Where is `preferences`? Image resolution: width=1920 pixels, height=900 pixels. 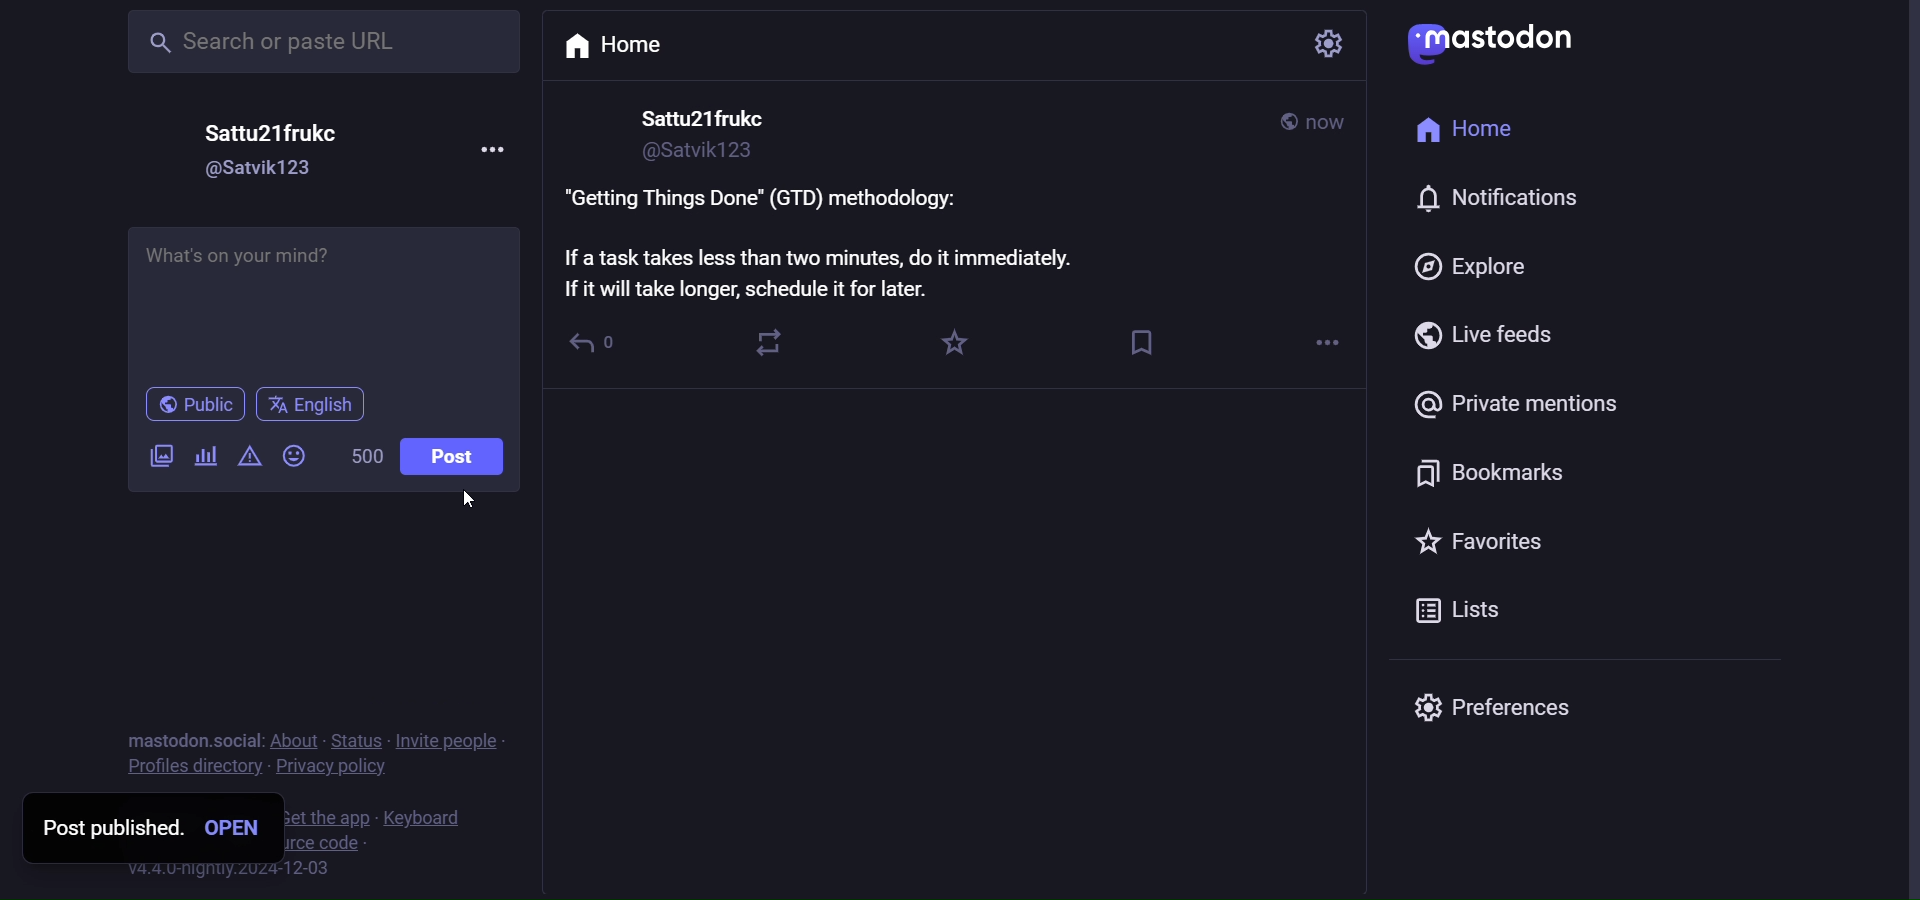 preferences is located at coordinates (1498, 704).